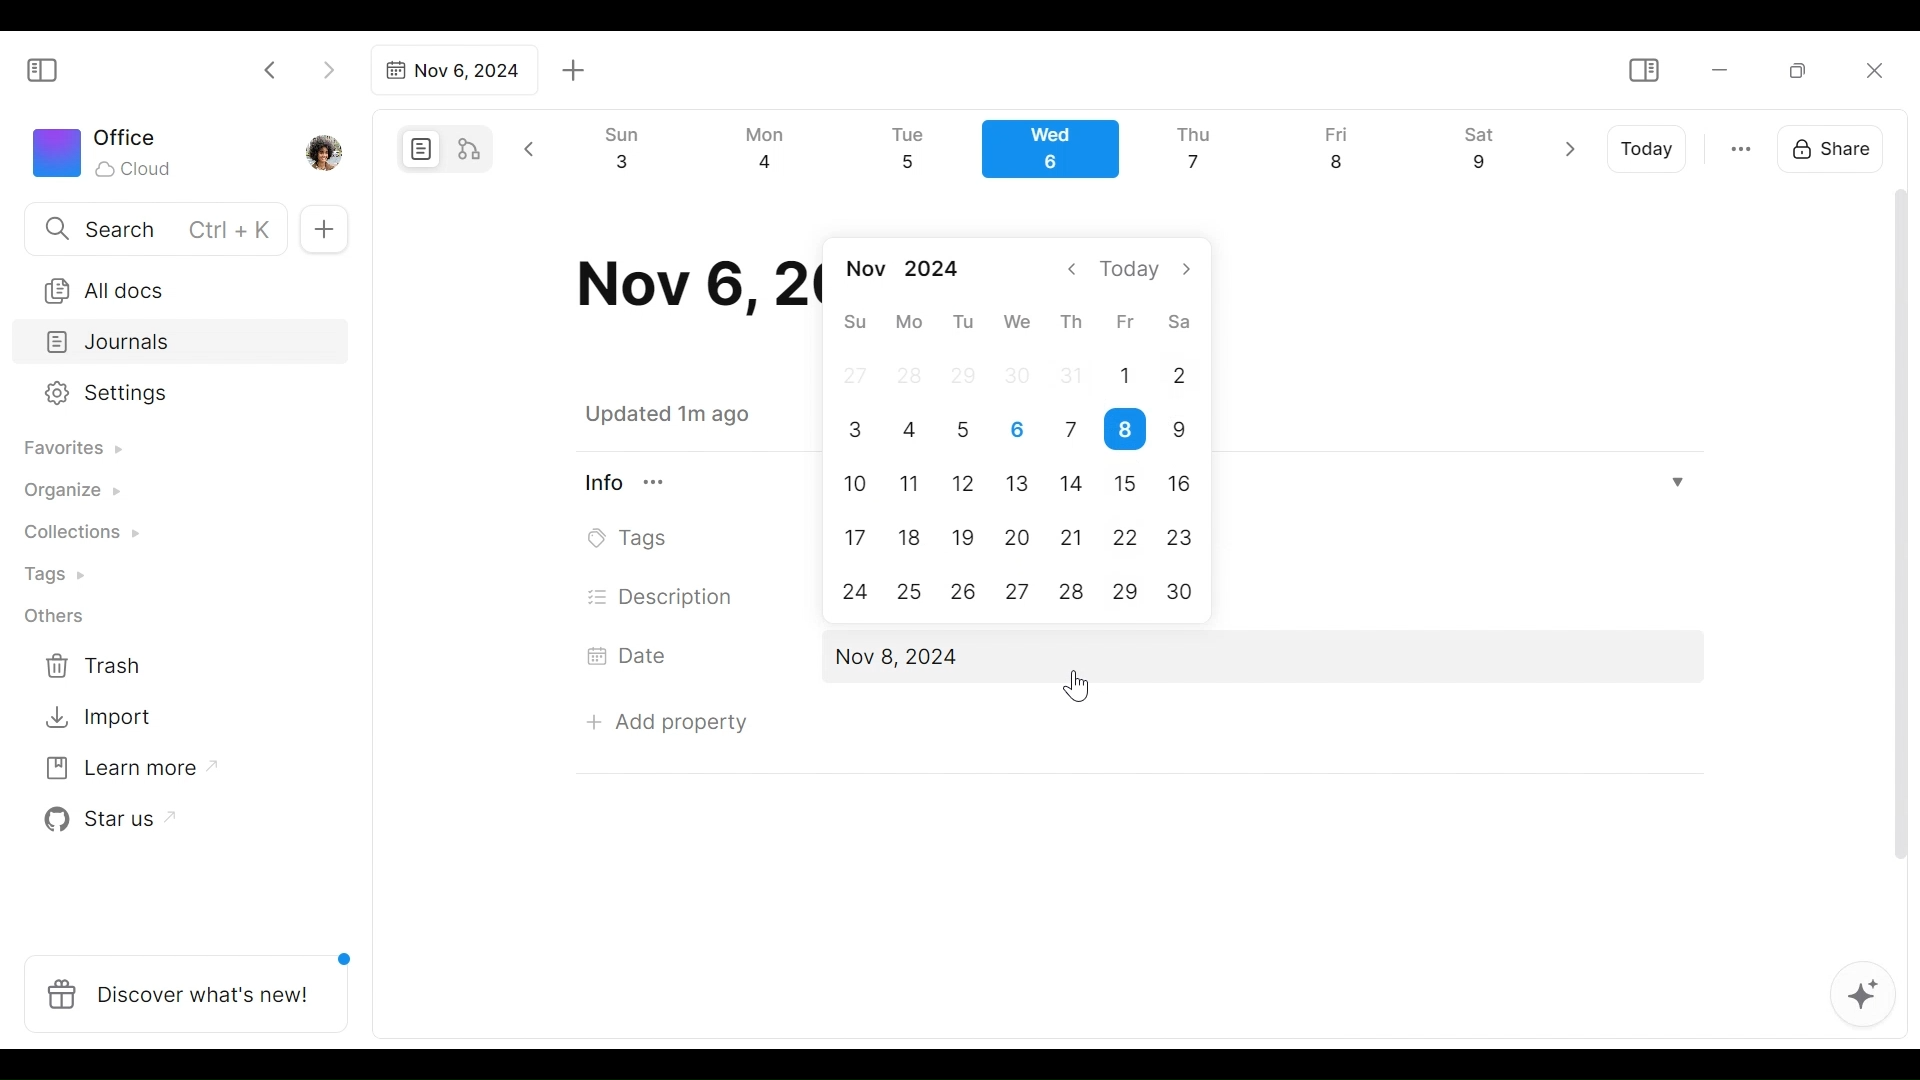 This screenshot has height=1080, width=1920. Describe the element at coordinates (173, 287) in the screenshot. I see `All documents` at that location.